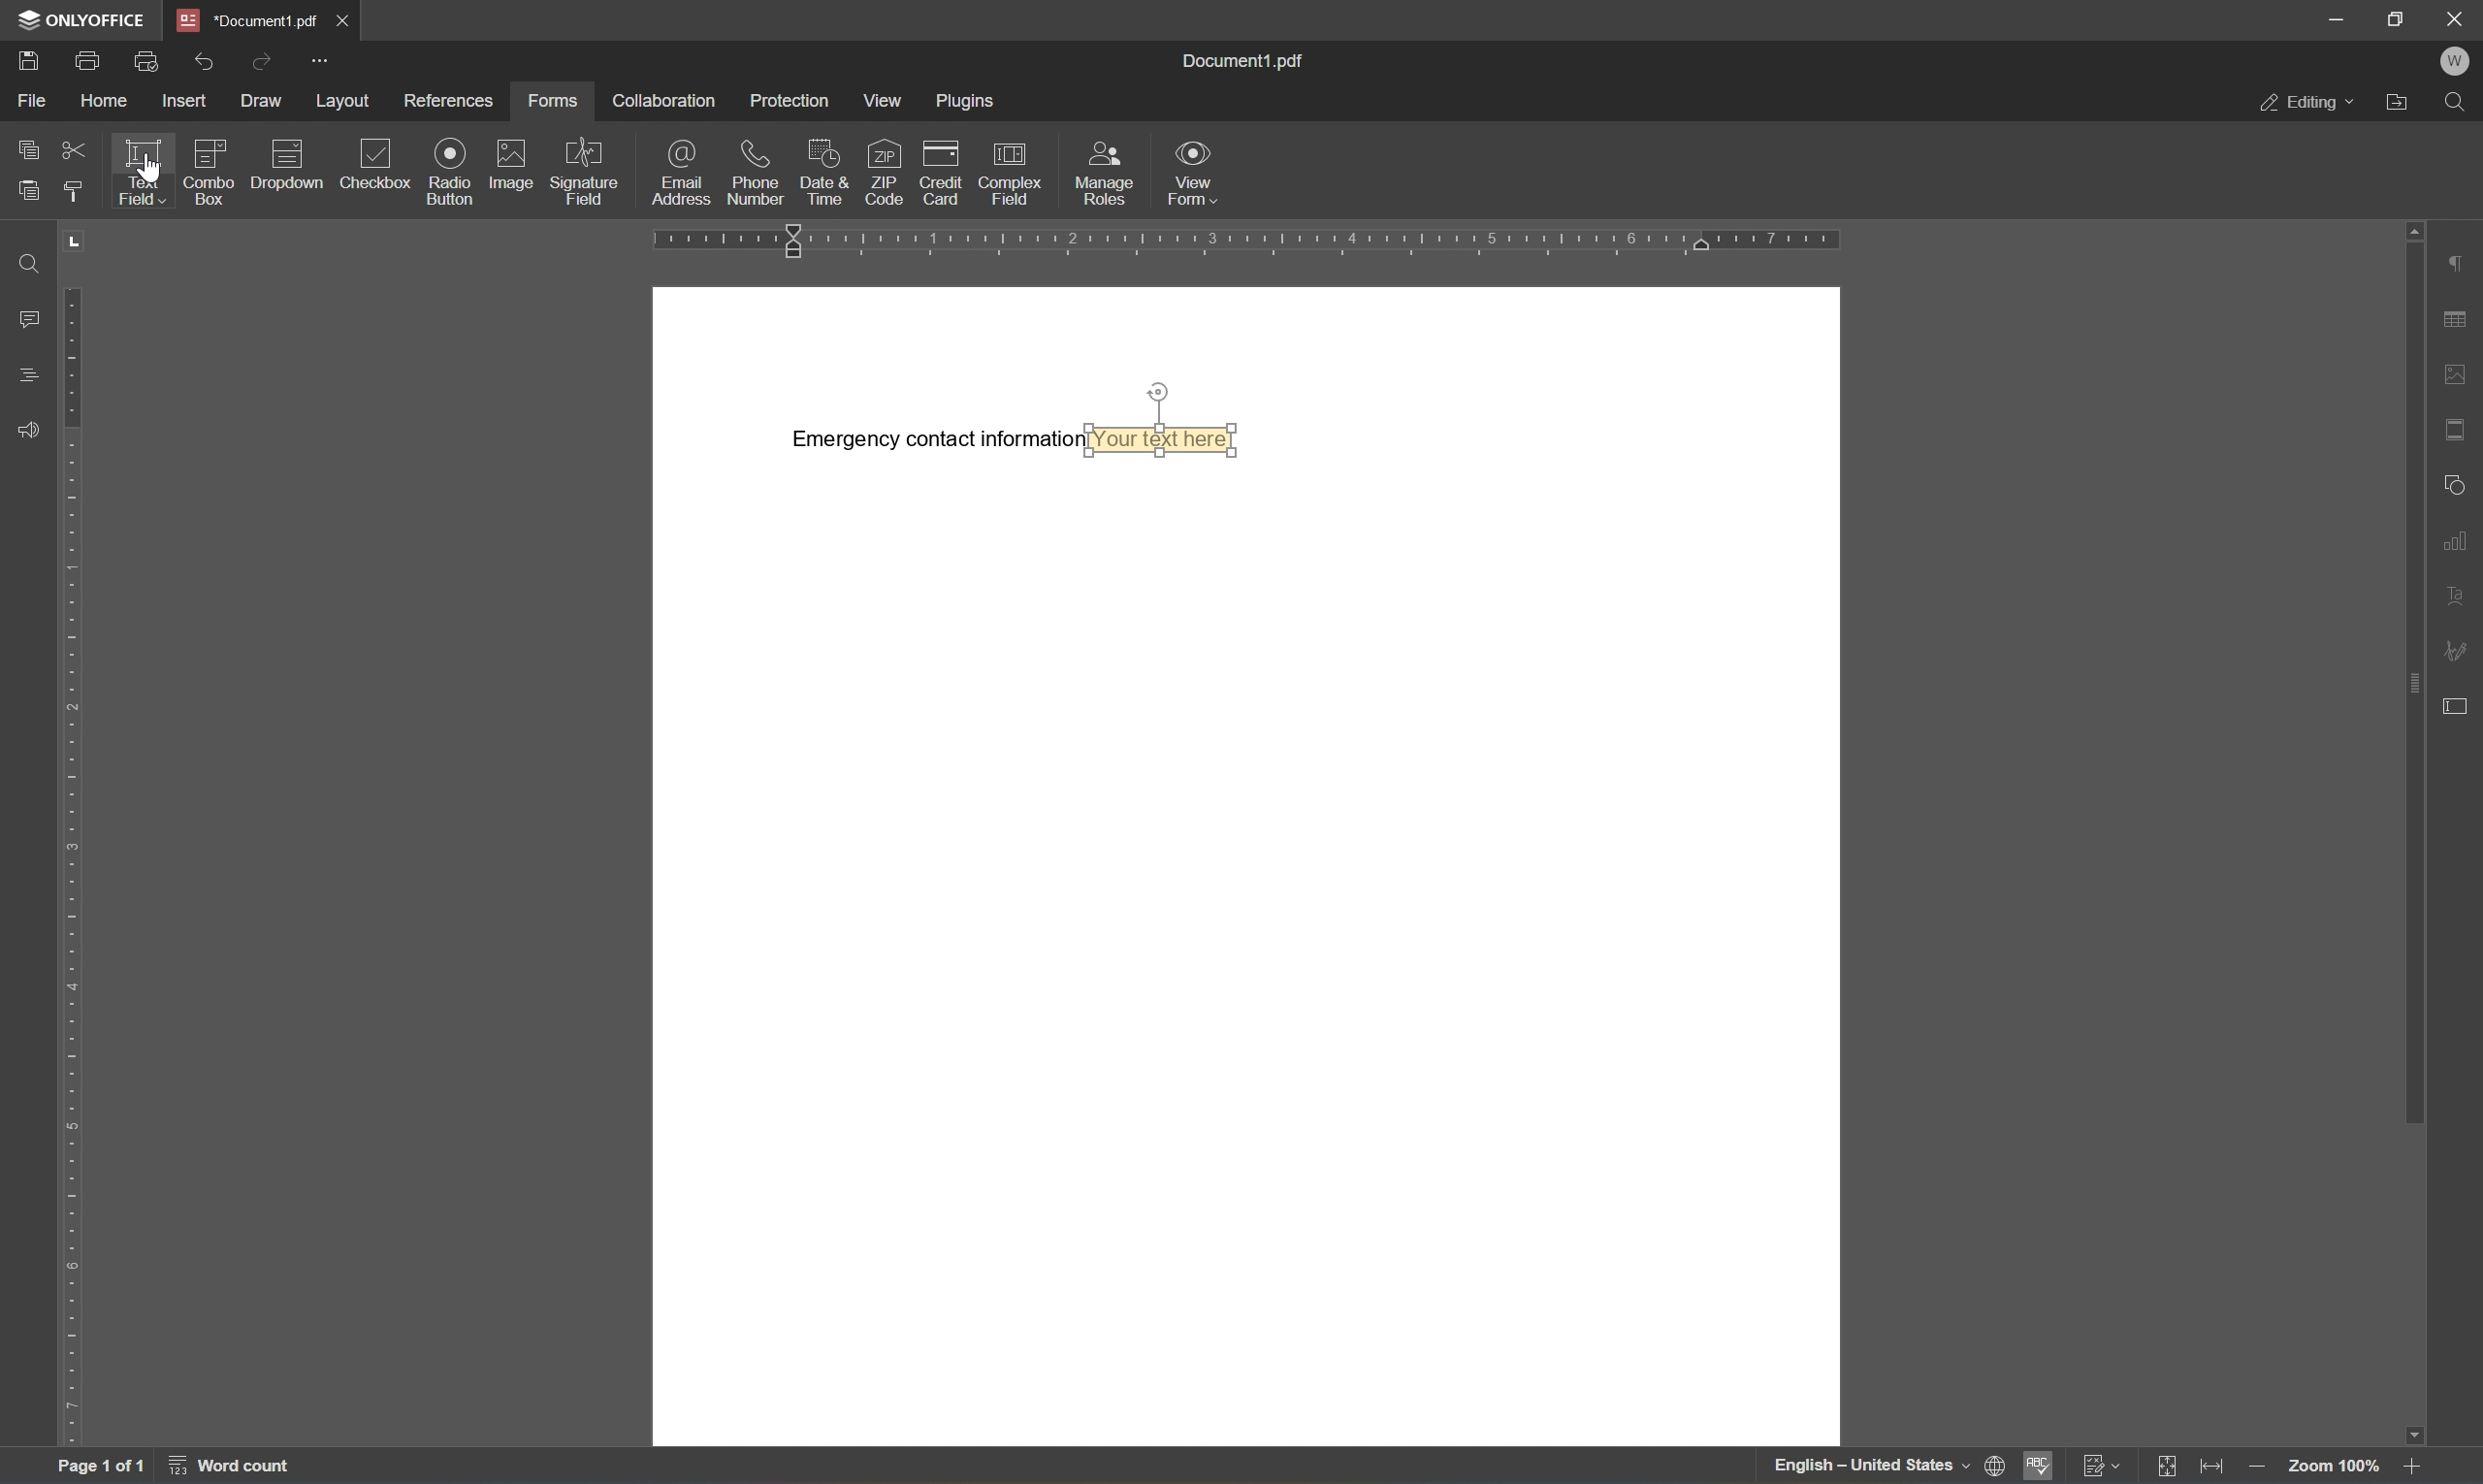  I want to click on form settings, so click(2461, 704).